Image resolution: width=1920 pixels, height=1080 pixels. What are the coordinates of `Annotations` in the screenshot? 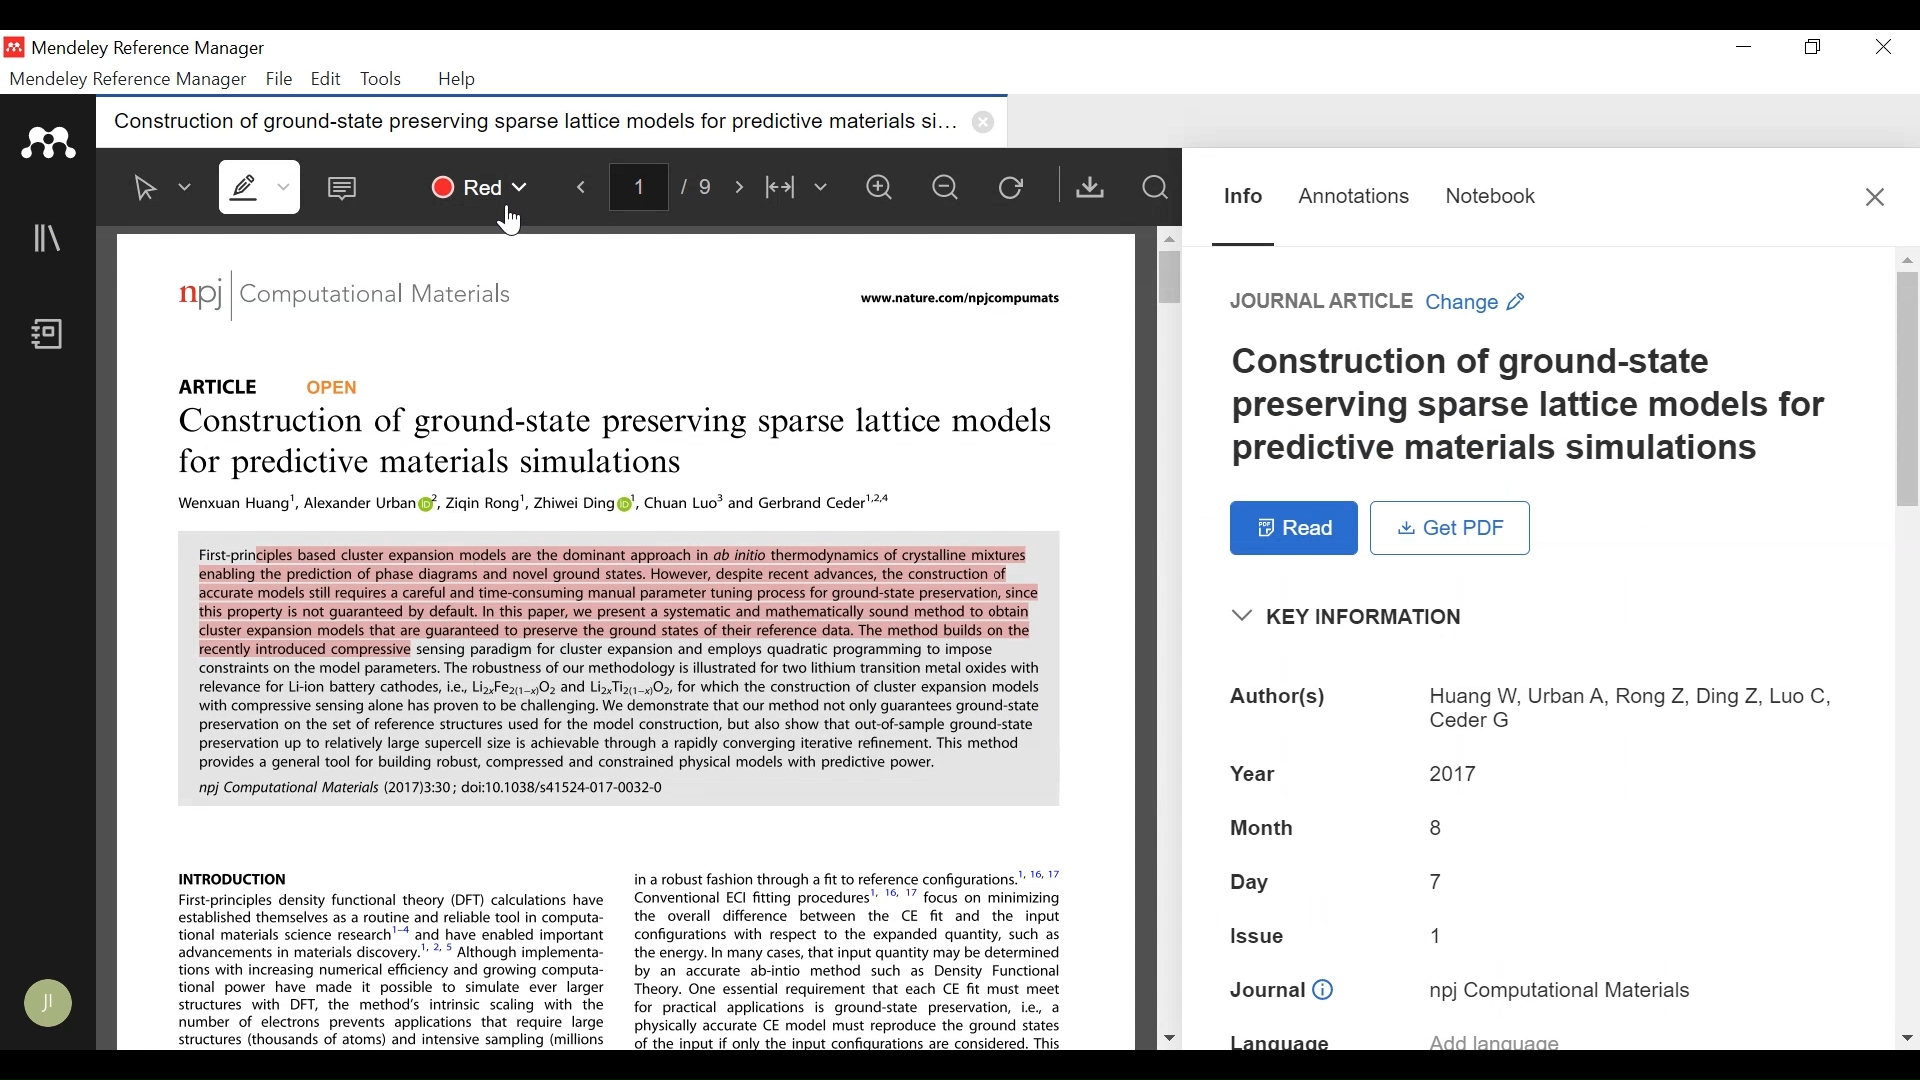 It's located at (1353, 200).